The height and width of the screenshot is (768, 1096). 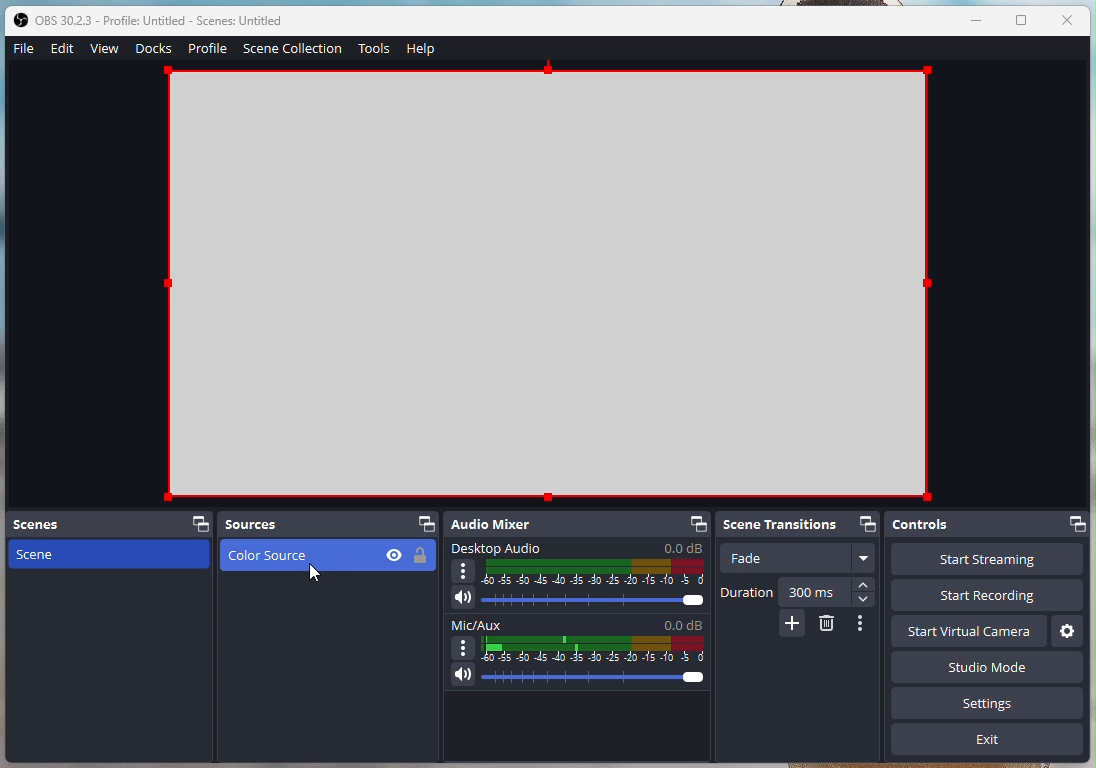 What do you see at coordinates (578, 525) in the screenshot?
I see `Audio mixer` at bounding box center [578, 525].